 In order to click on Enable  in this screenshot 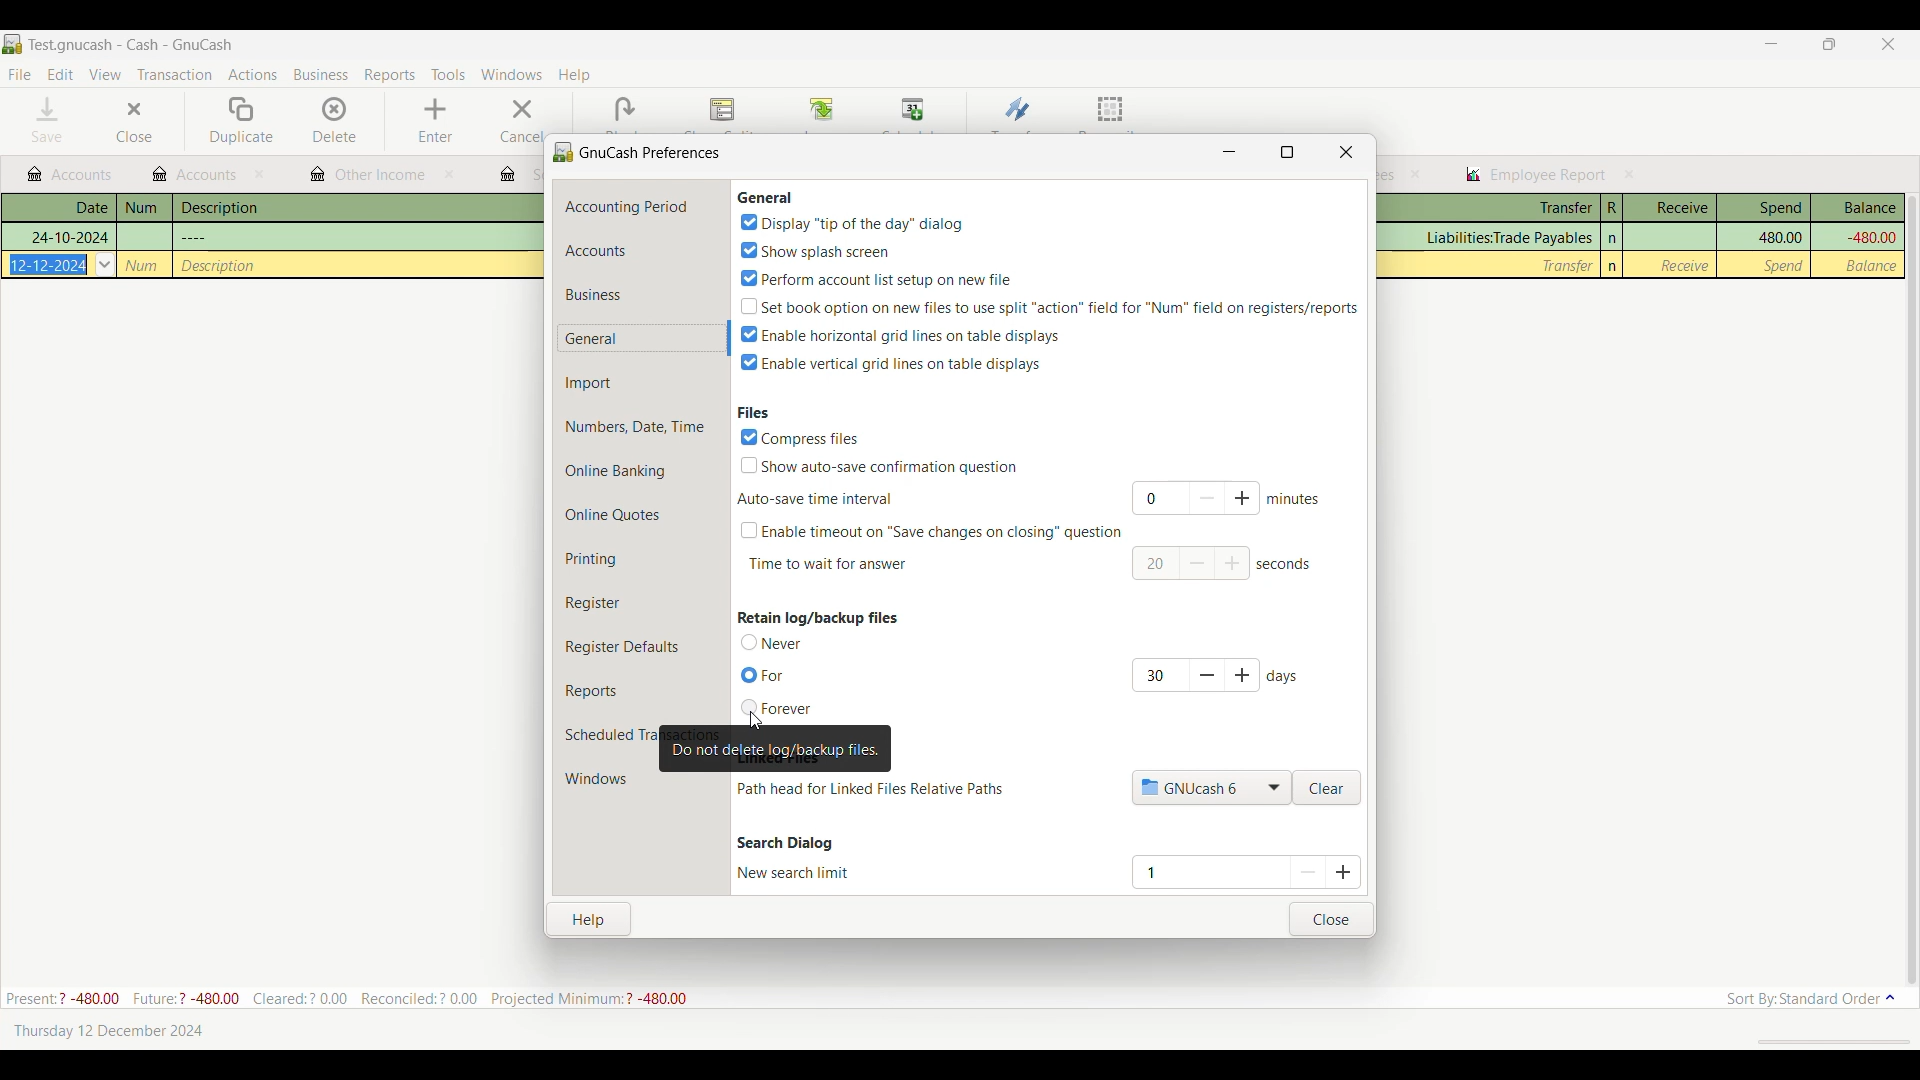, I will do `click(892, 363)`.